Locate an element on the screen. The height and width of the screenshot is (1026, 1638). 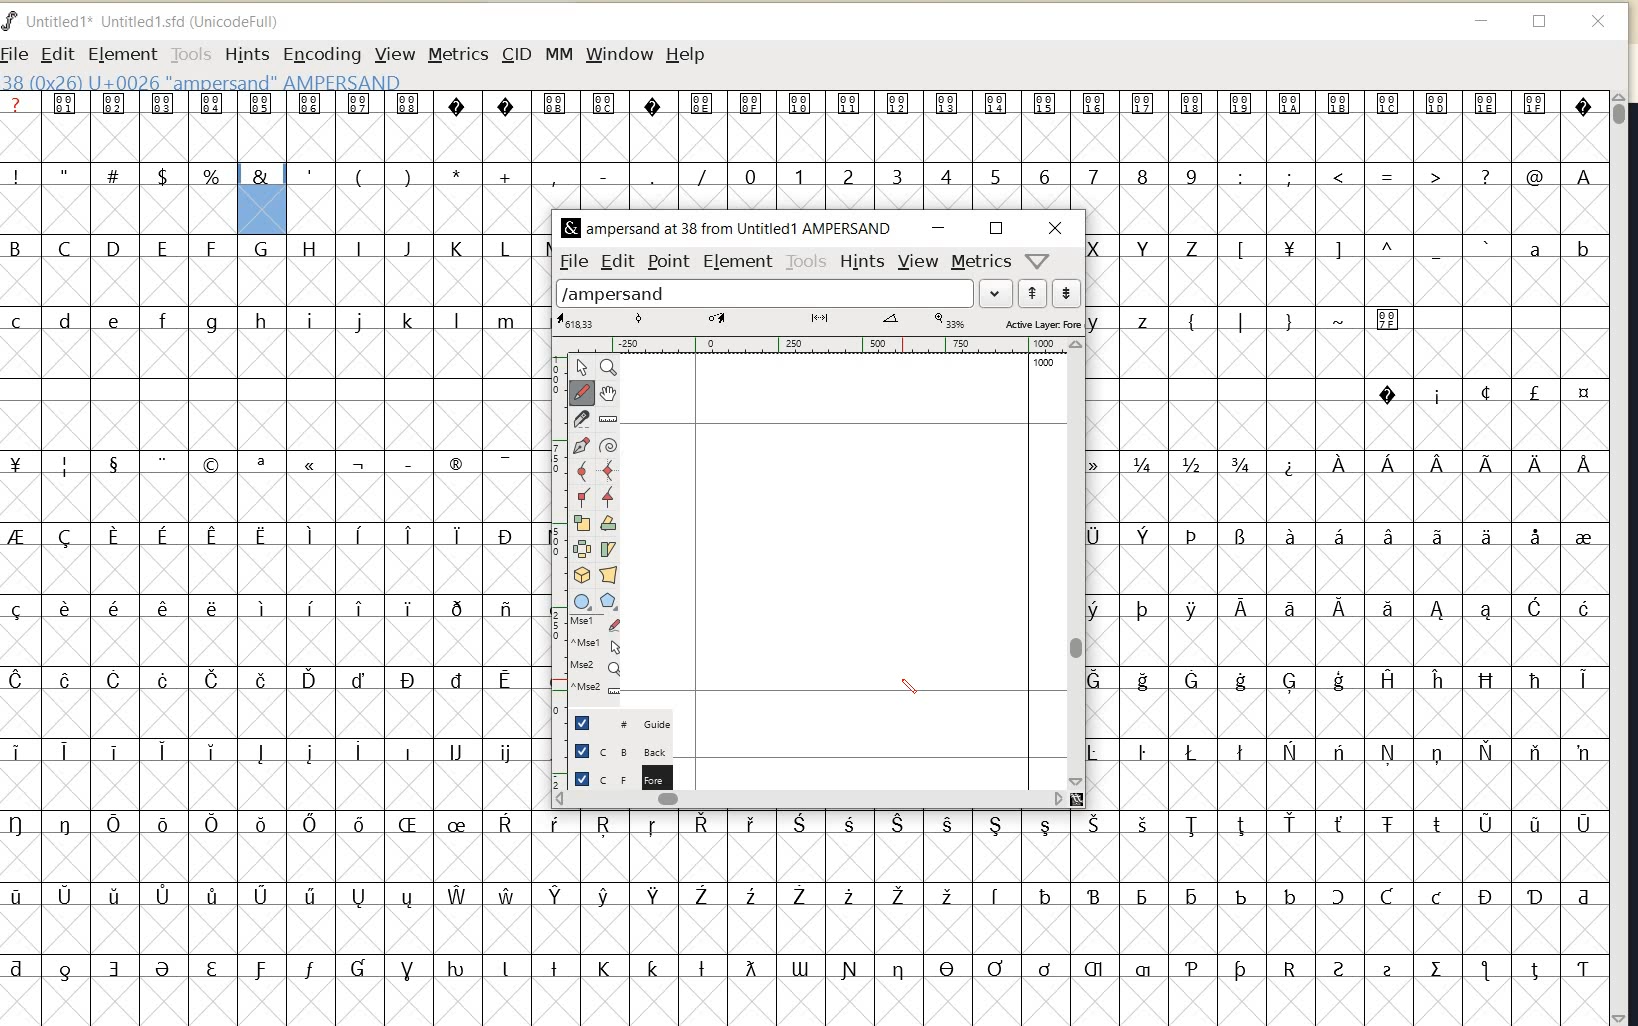
SCALE is located at coordinates (555, 531).